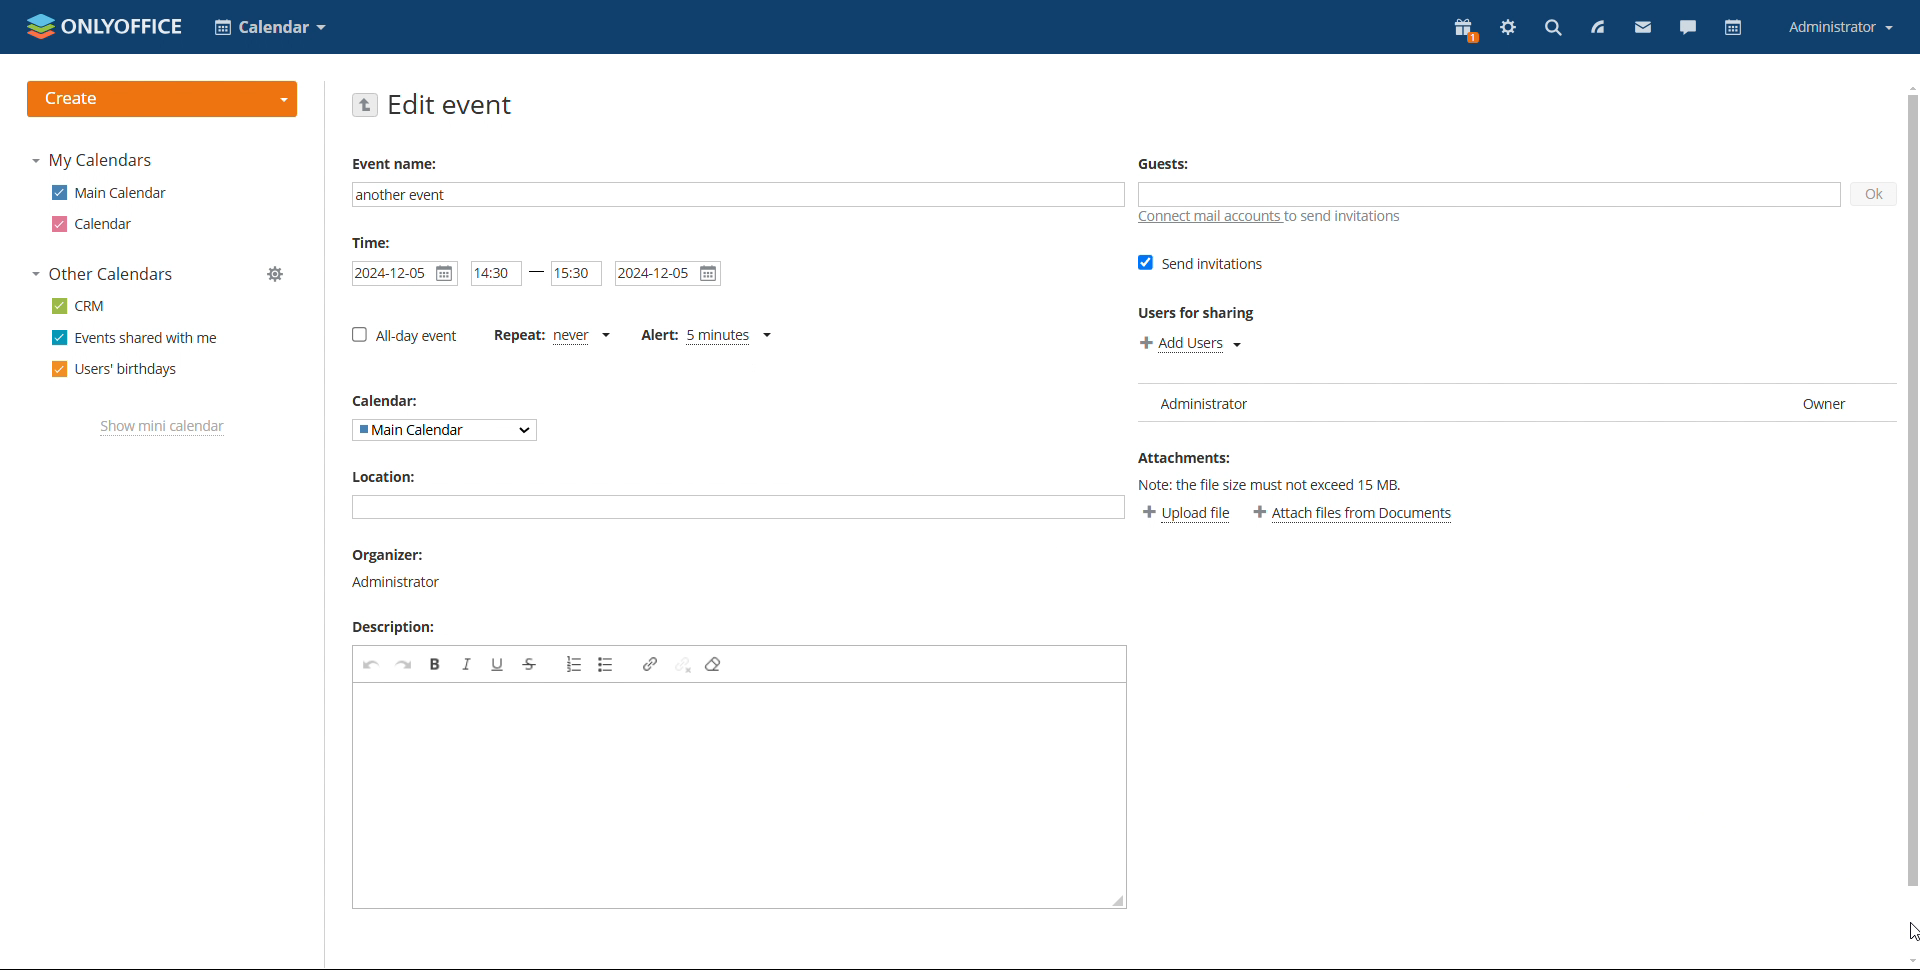 Image resolution: width=1920 pixels, height=970 pixels. What do you see at coordinates (497, 273) in the screenshot?
I see `start time` at bounding box center [497, 273].